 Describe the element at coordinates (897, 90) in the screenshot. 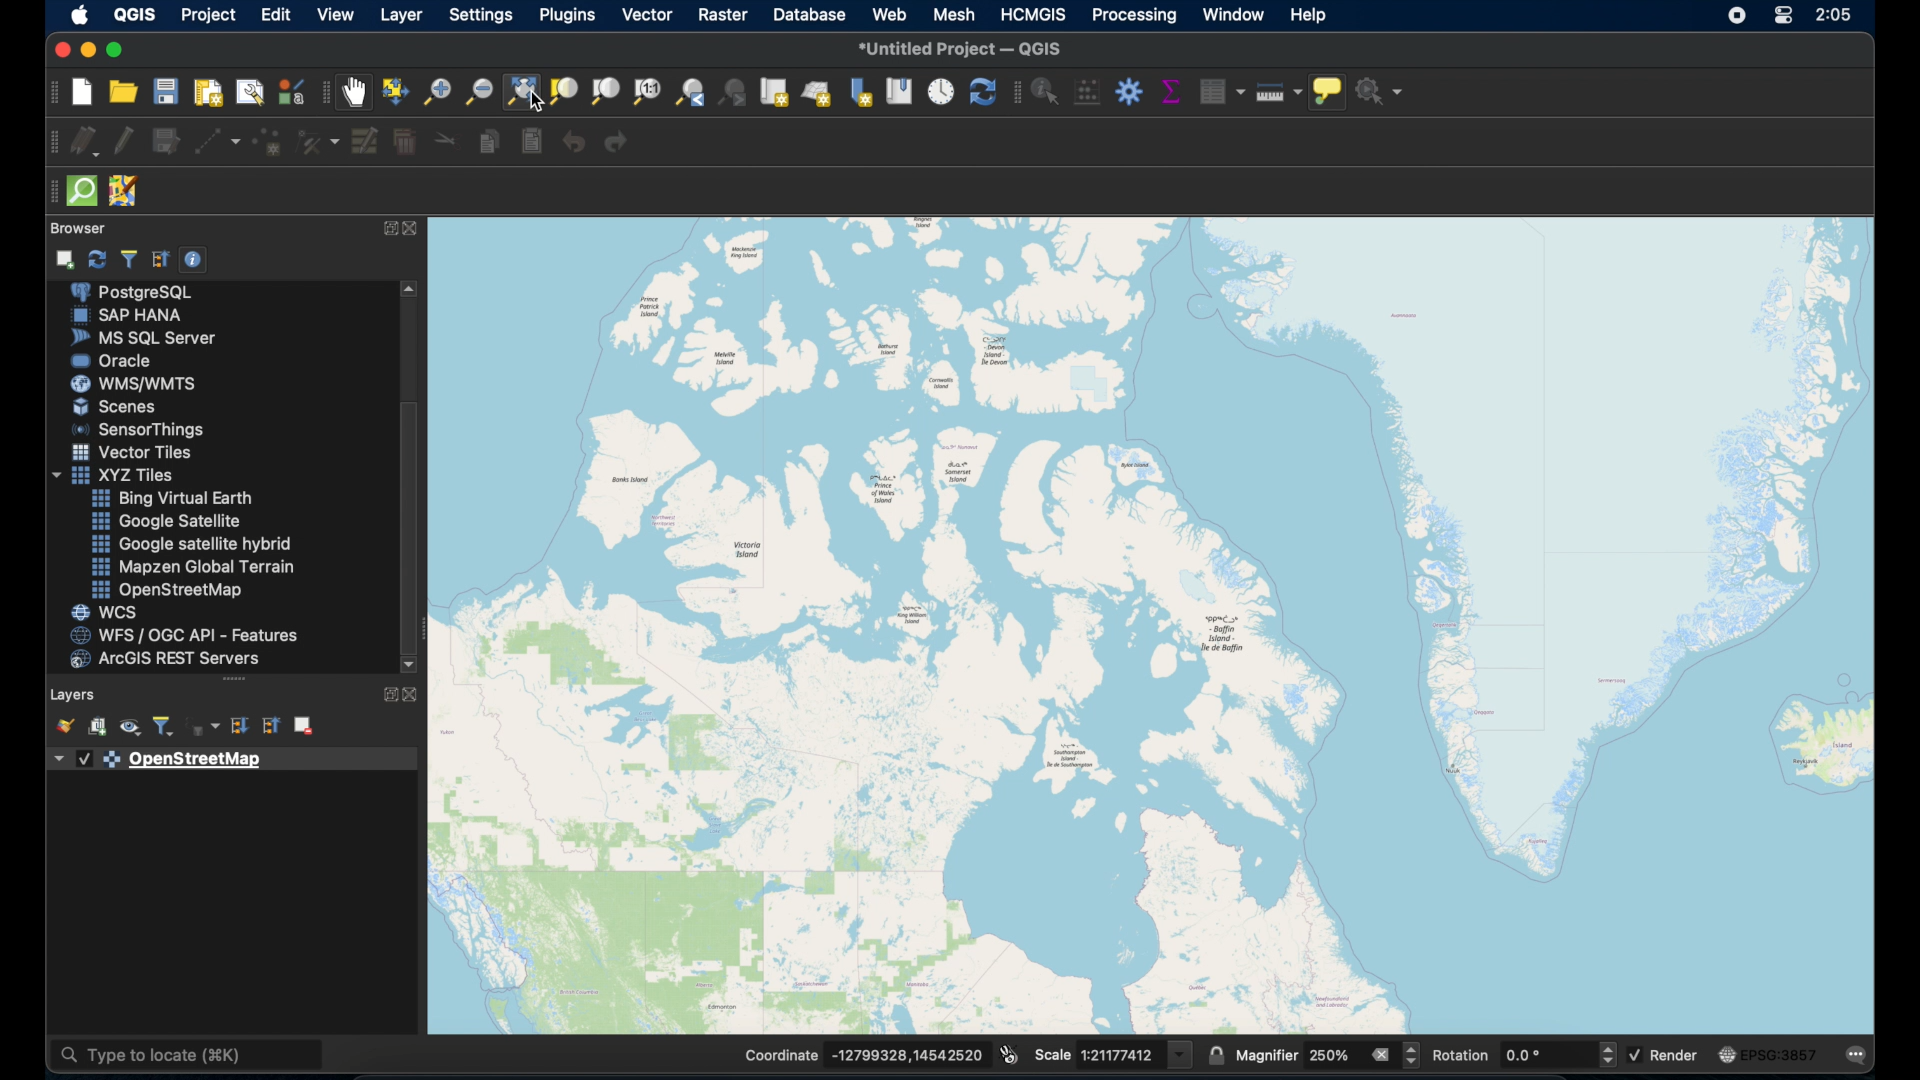

I see `show spatial bookmarks` at that location.